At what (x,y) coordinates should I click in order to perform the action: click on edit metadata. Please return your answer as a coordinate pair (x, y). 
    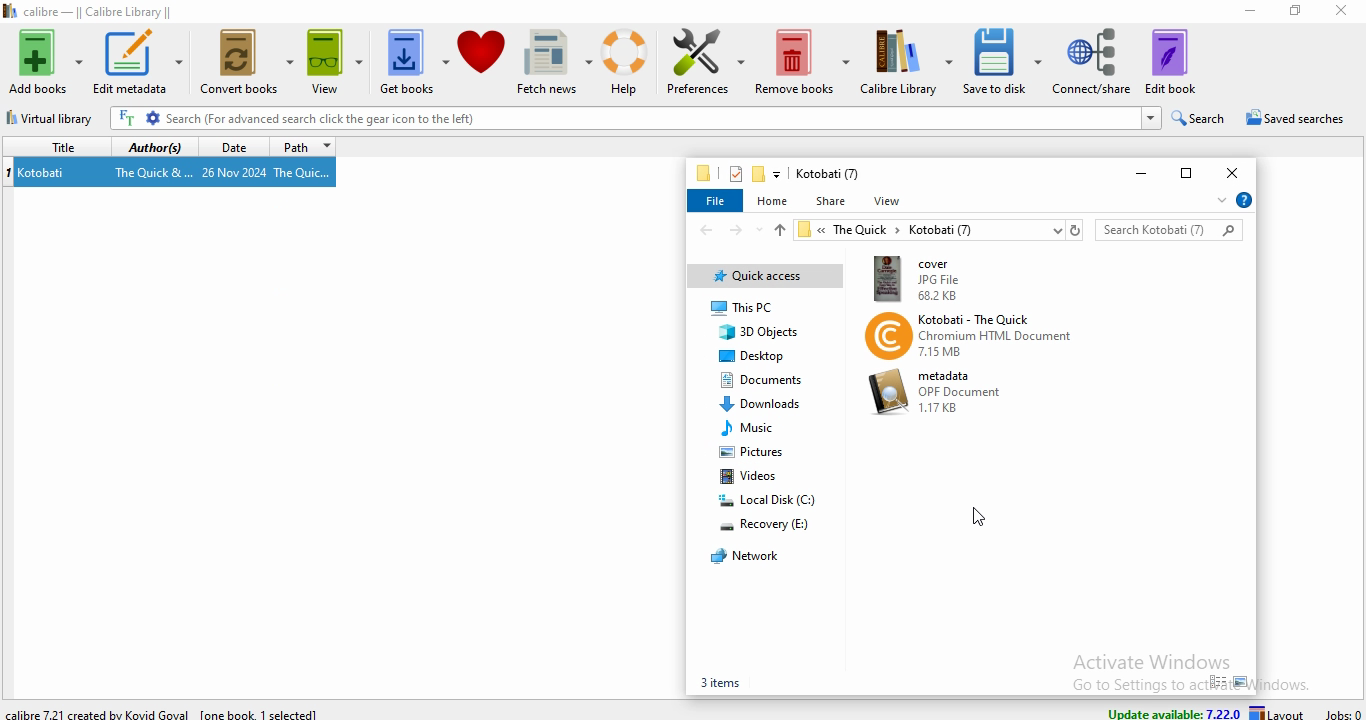
    Looking at the image, I should click on (138, 61).